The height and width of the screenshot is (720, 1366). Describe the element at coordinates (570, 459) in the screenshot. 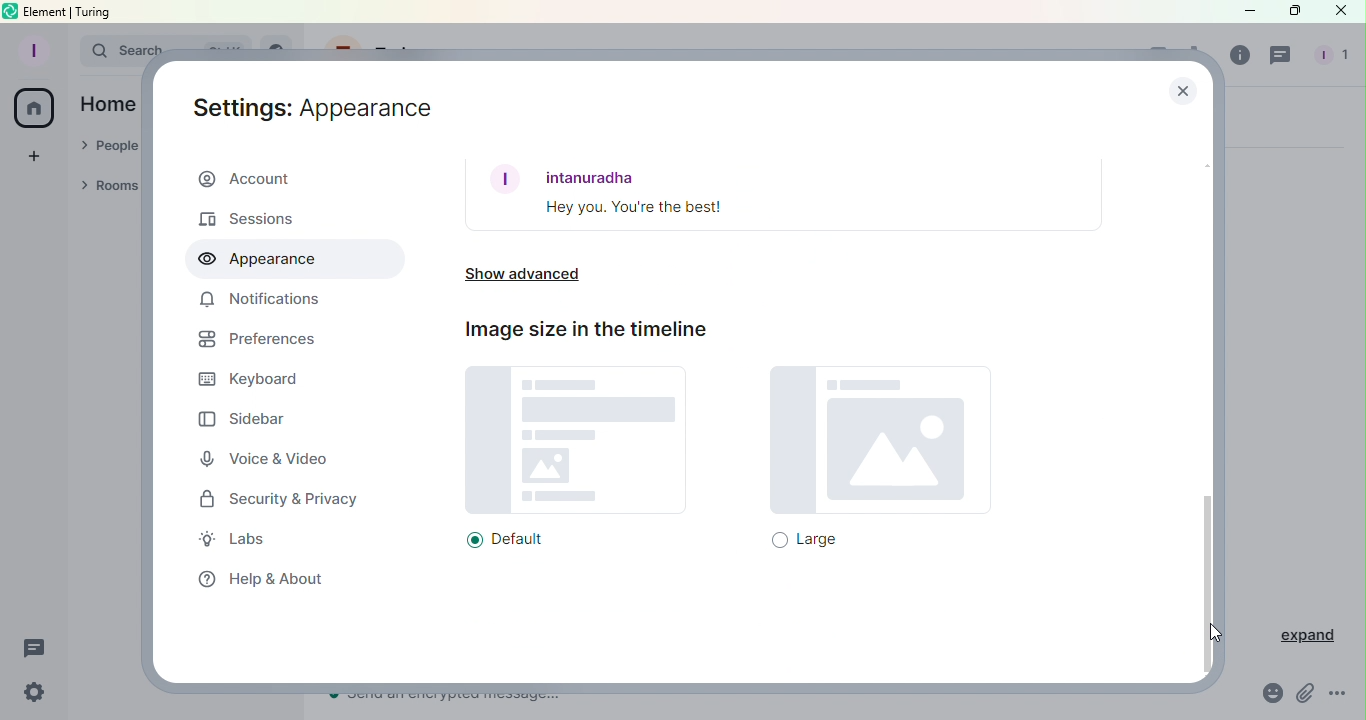

I see `Default` at that location.